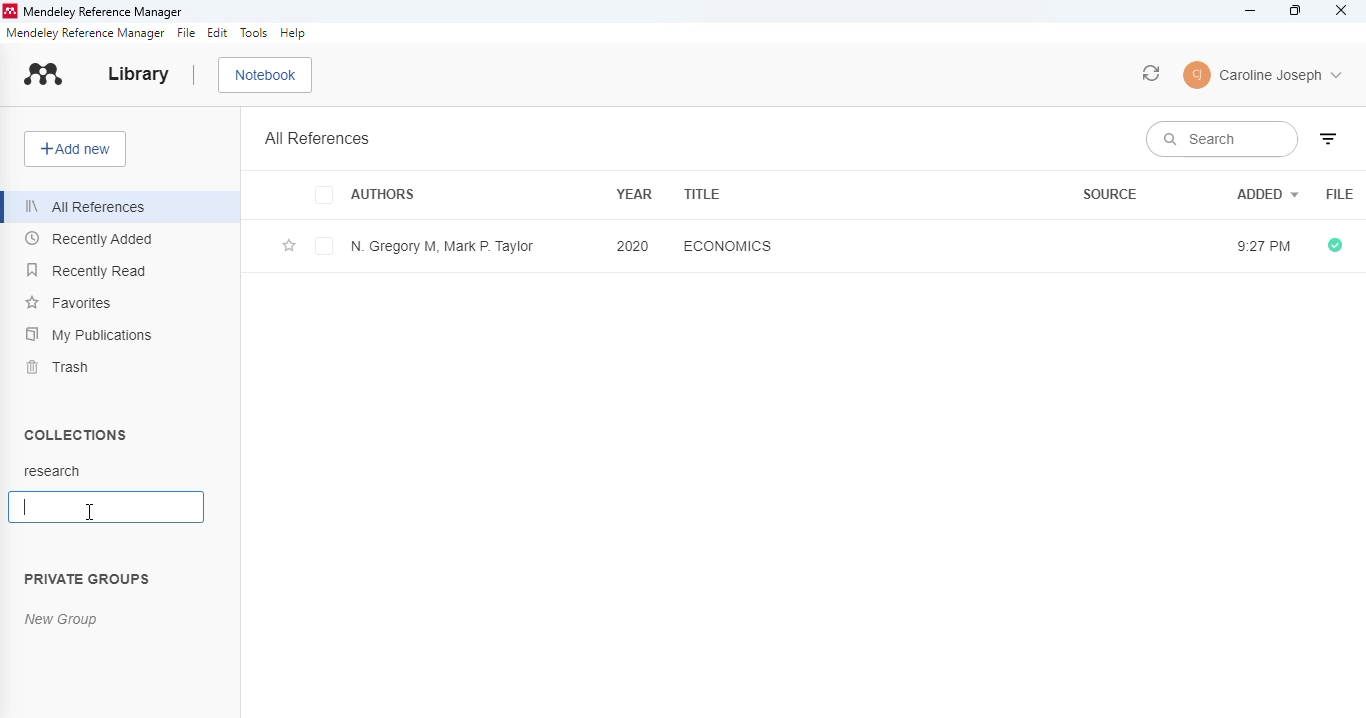 The height and width of the screenshot is (718, 1366). Describe the element at coordinates (1110, 194) in the screenshot. I see `source` at that location.